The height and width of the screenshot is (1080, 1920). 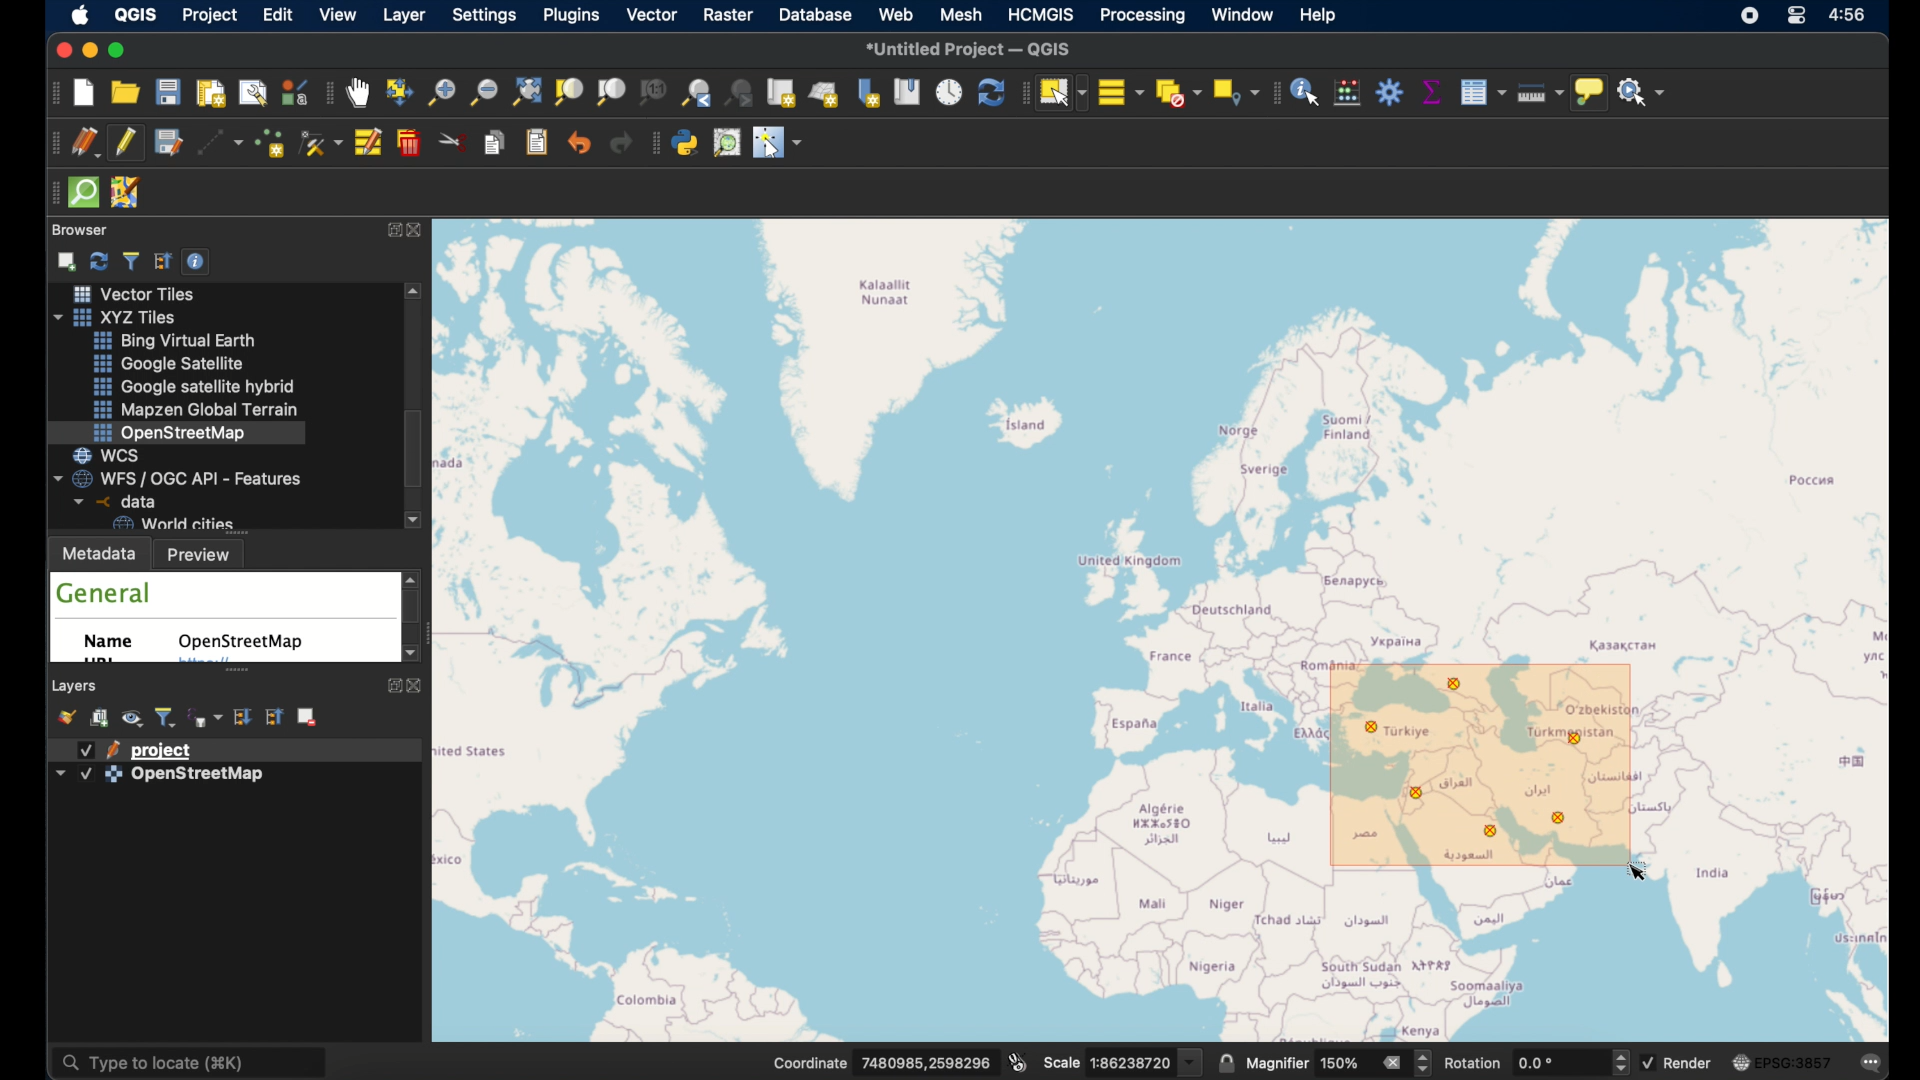 I want to click on zoom out, so click(x=482, y=91).